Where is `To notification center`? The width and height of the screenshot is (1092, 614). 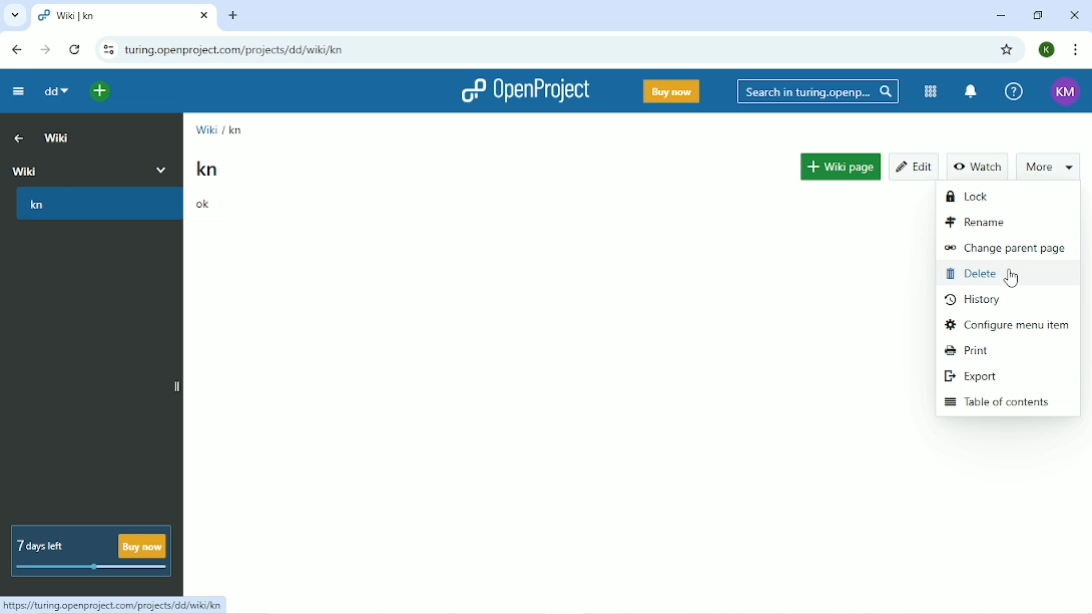 To notification center is located at coordinates (973, 92).